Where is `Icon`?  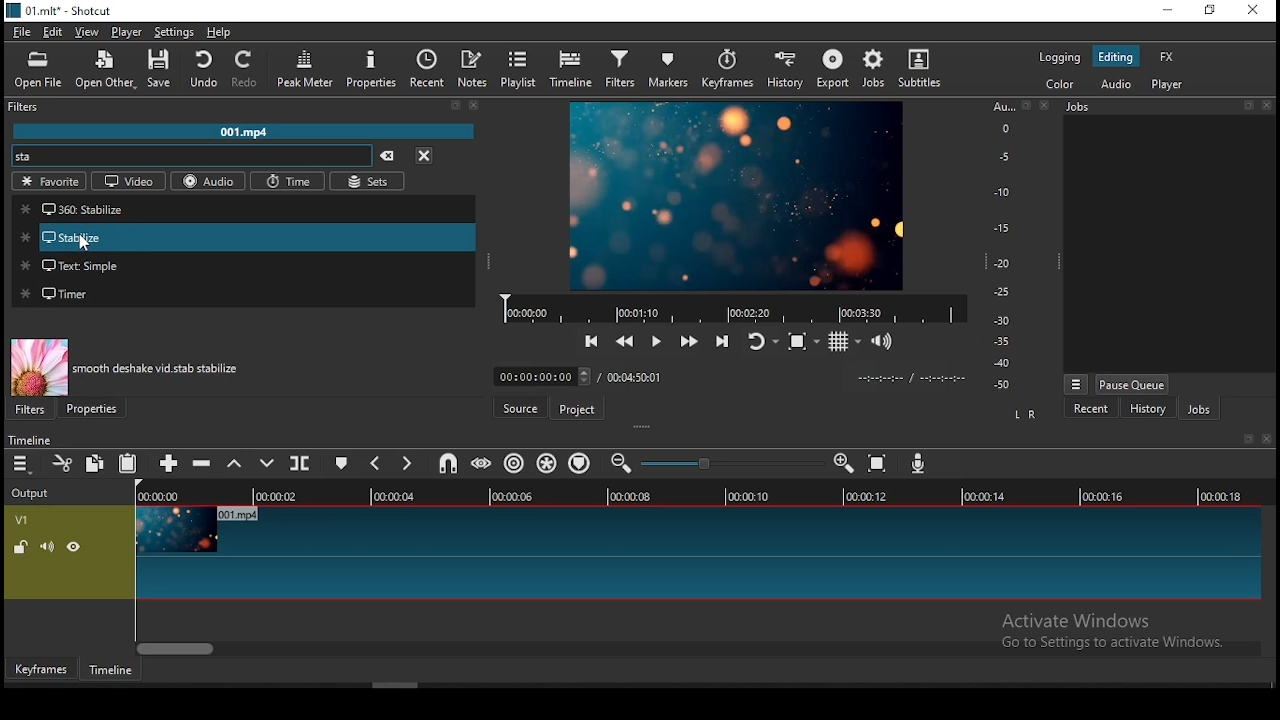 Icon is located at coordinates (38, 367).